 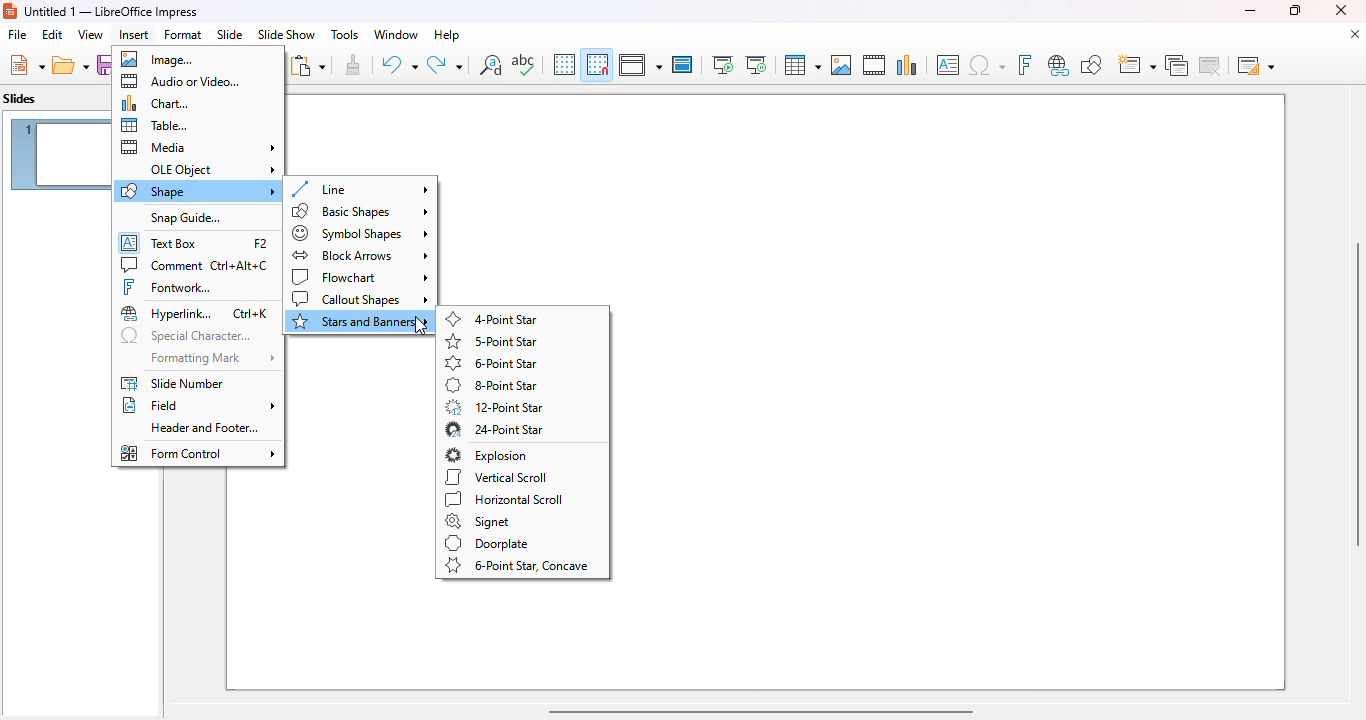 I want to click on snap to grid, so click(x=596, y=64).